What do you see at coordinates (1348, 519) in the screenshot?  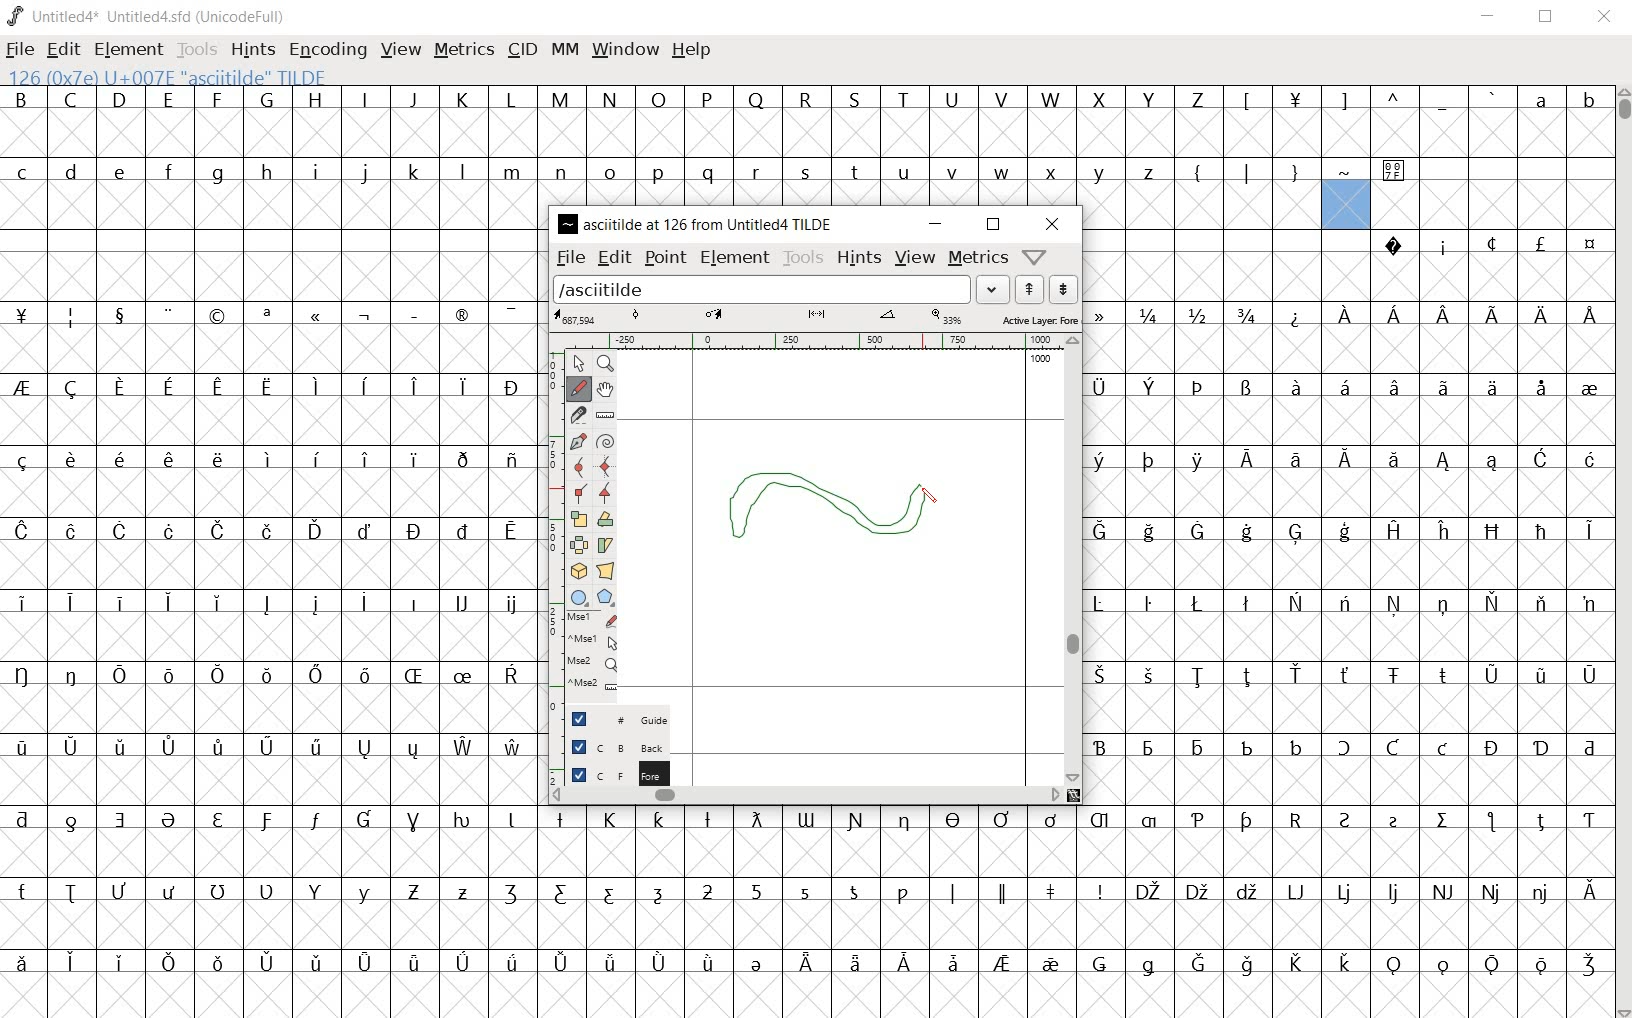 I see `glyph characters` at bounding box center [1348, 519].